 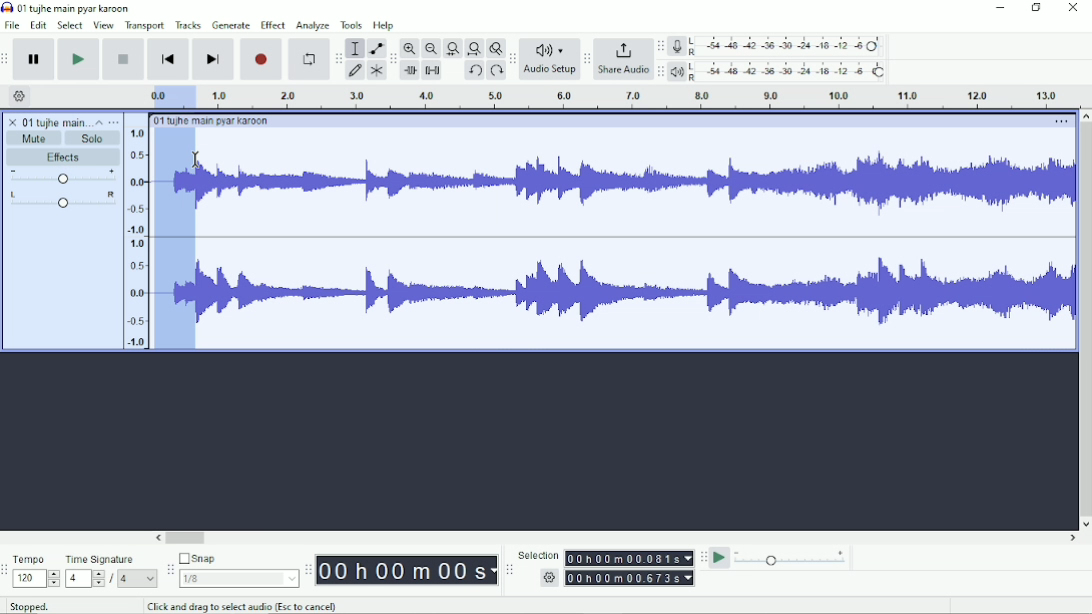 What do you see at coordinates (63, 158) in the screenshot?
I see `Effects` at bounding box center [63, 158].